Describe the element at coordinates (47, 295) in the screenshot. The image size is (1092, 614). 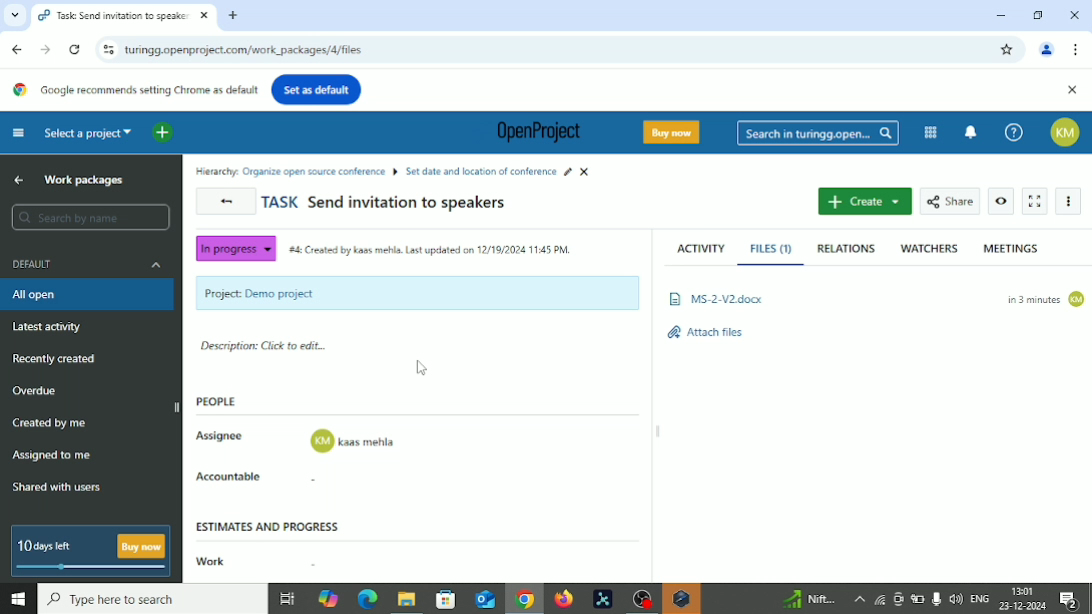
I see `All open` at that location.